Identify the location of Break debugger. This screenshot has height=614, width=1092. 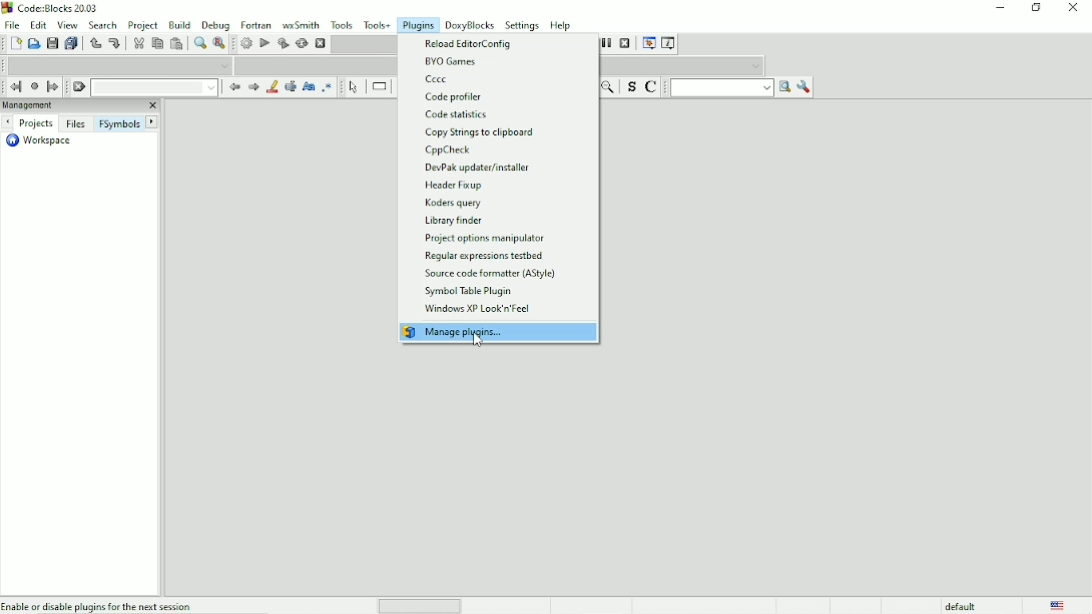
(606, 43).